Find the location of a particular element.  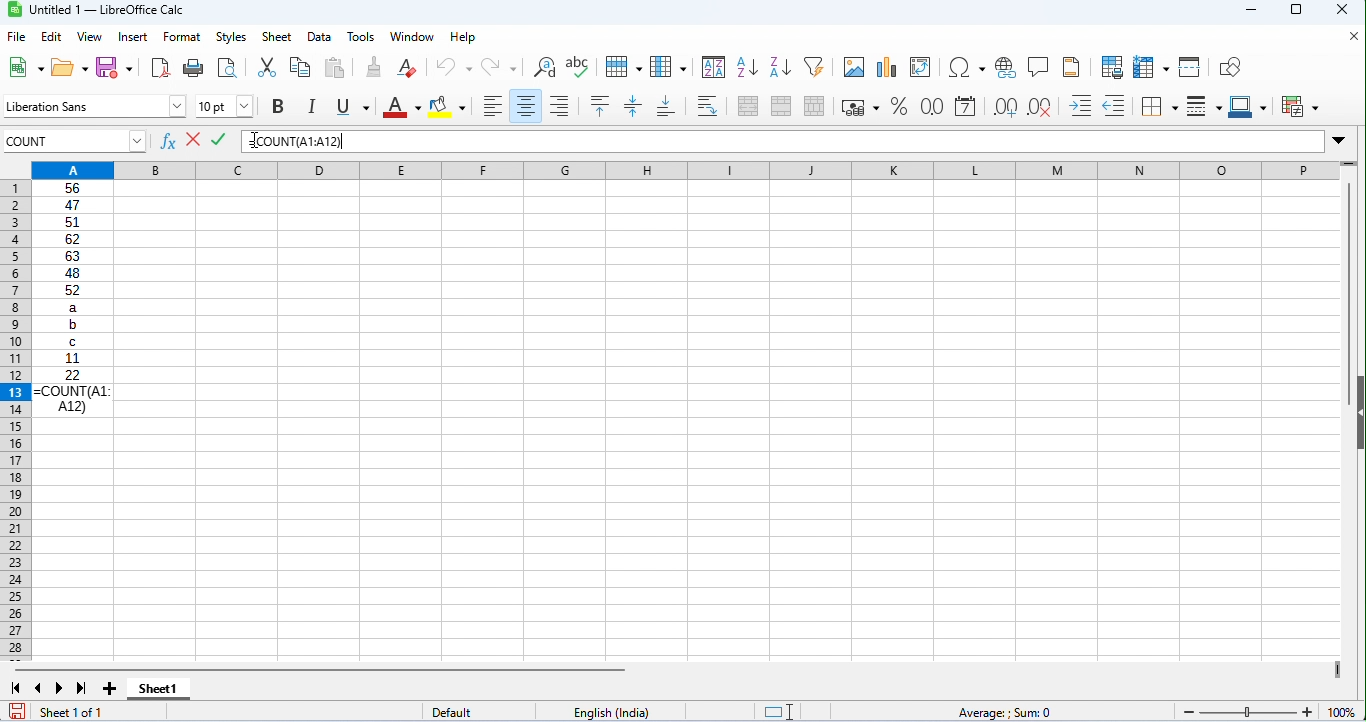

accept is located at coordinates (218, 139).